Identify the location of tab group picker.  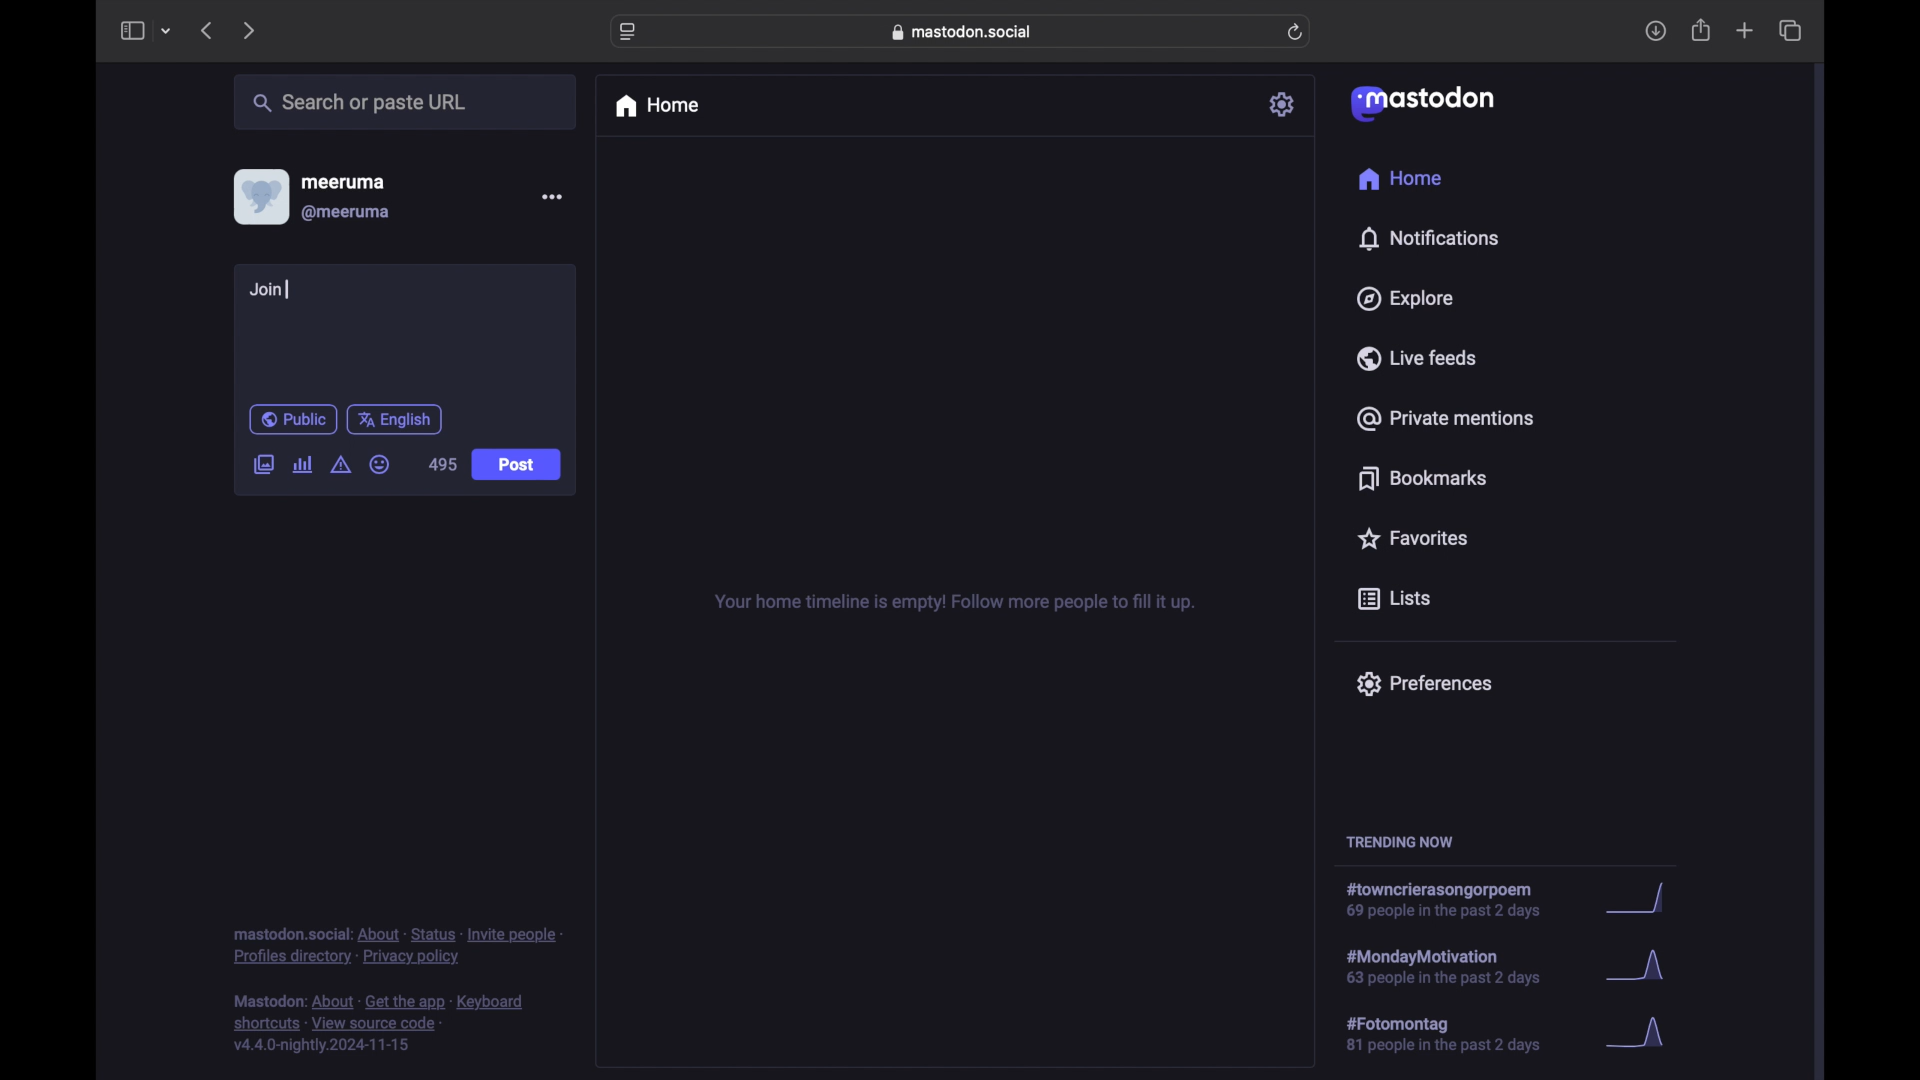
(166, 32).